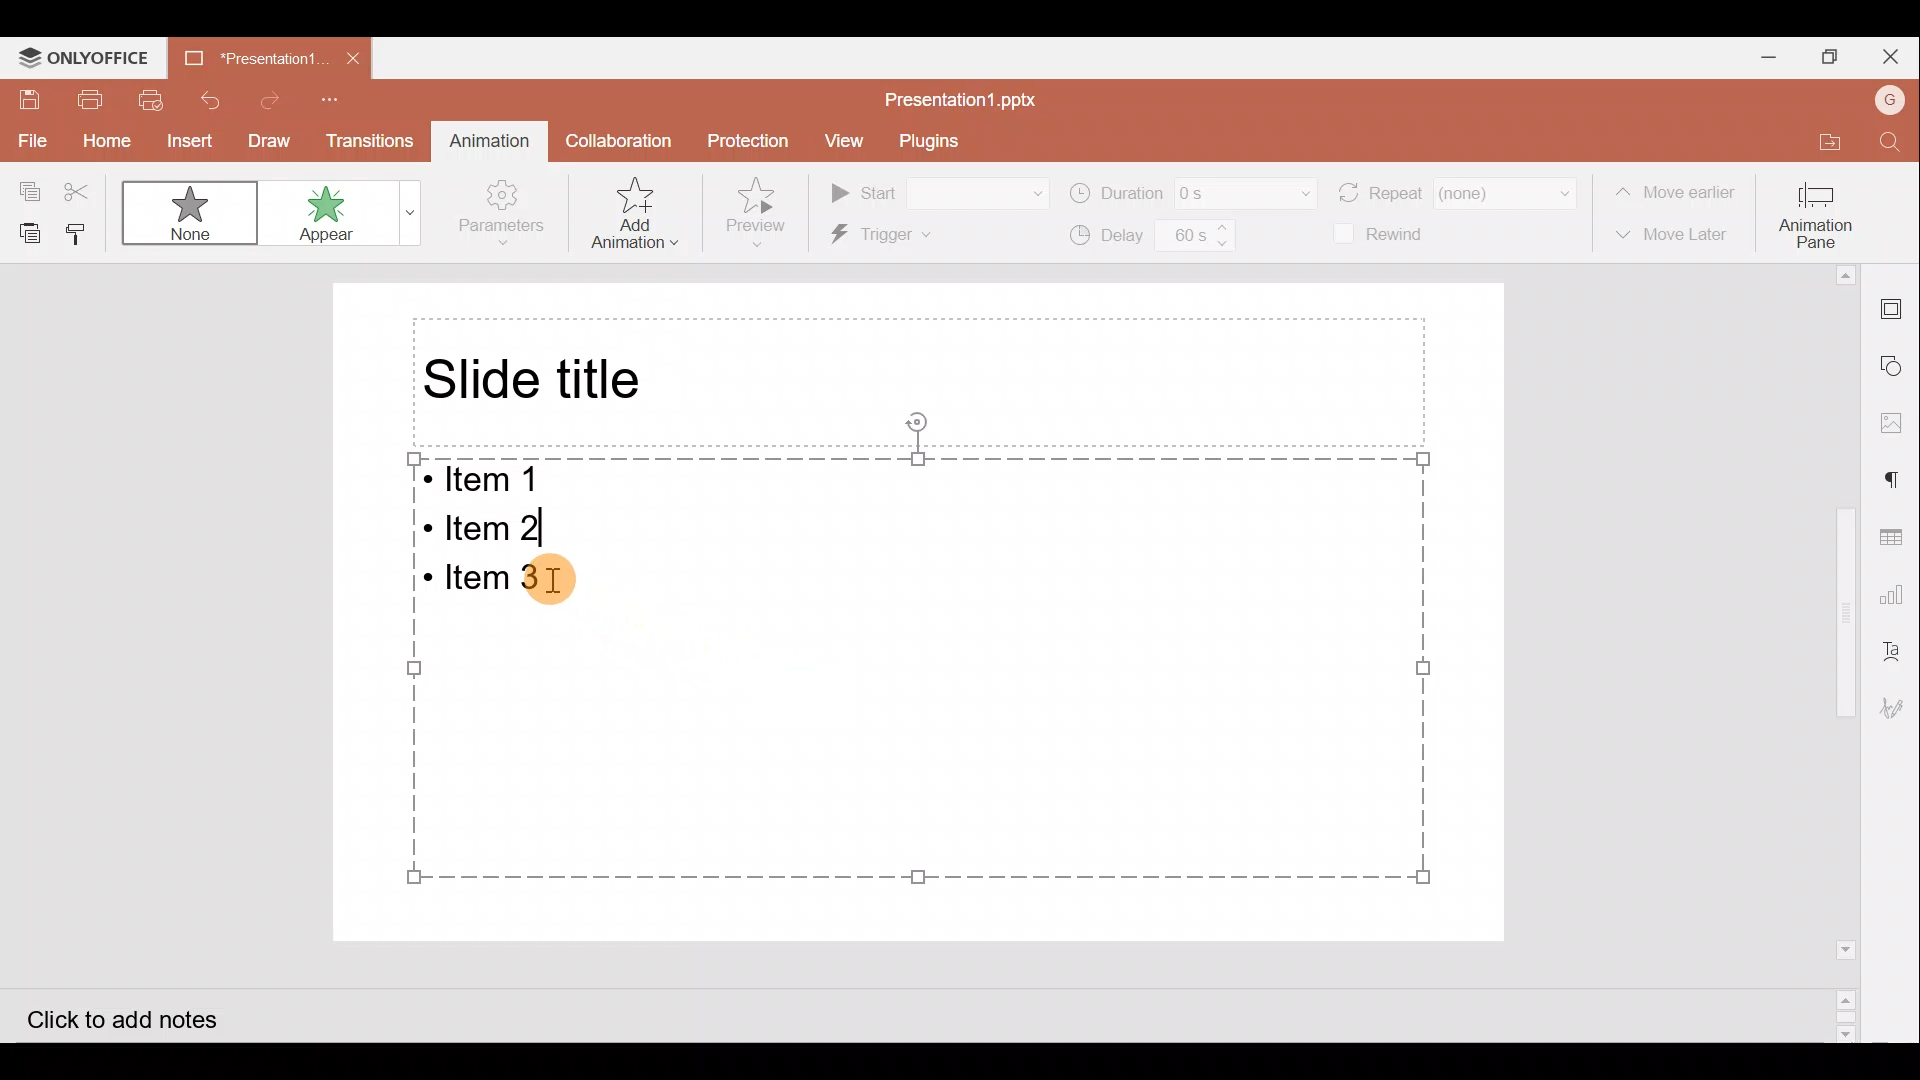  What do you see at coordinates (245, 61) in the screenshot?
I see `Presentation1.` at bounding box center [245, 61].